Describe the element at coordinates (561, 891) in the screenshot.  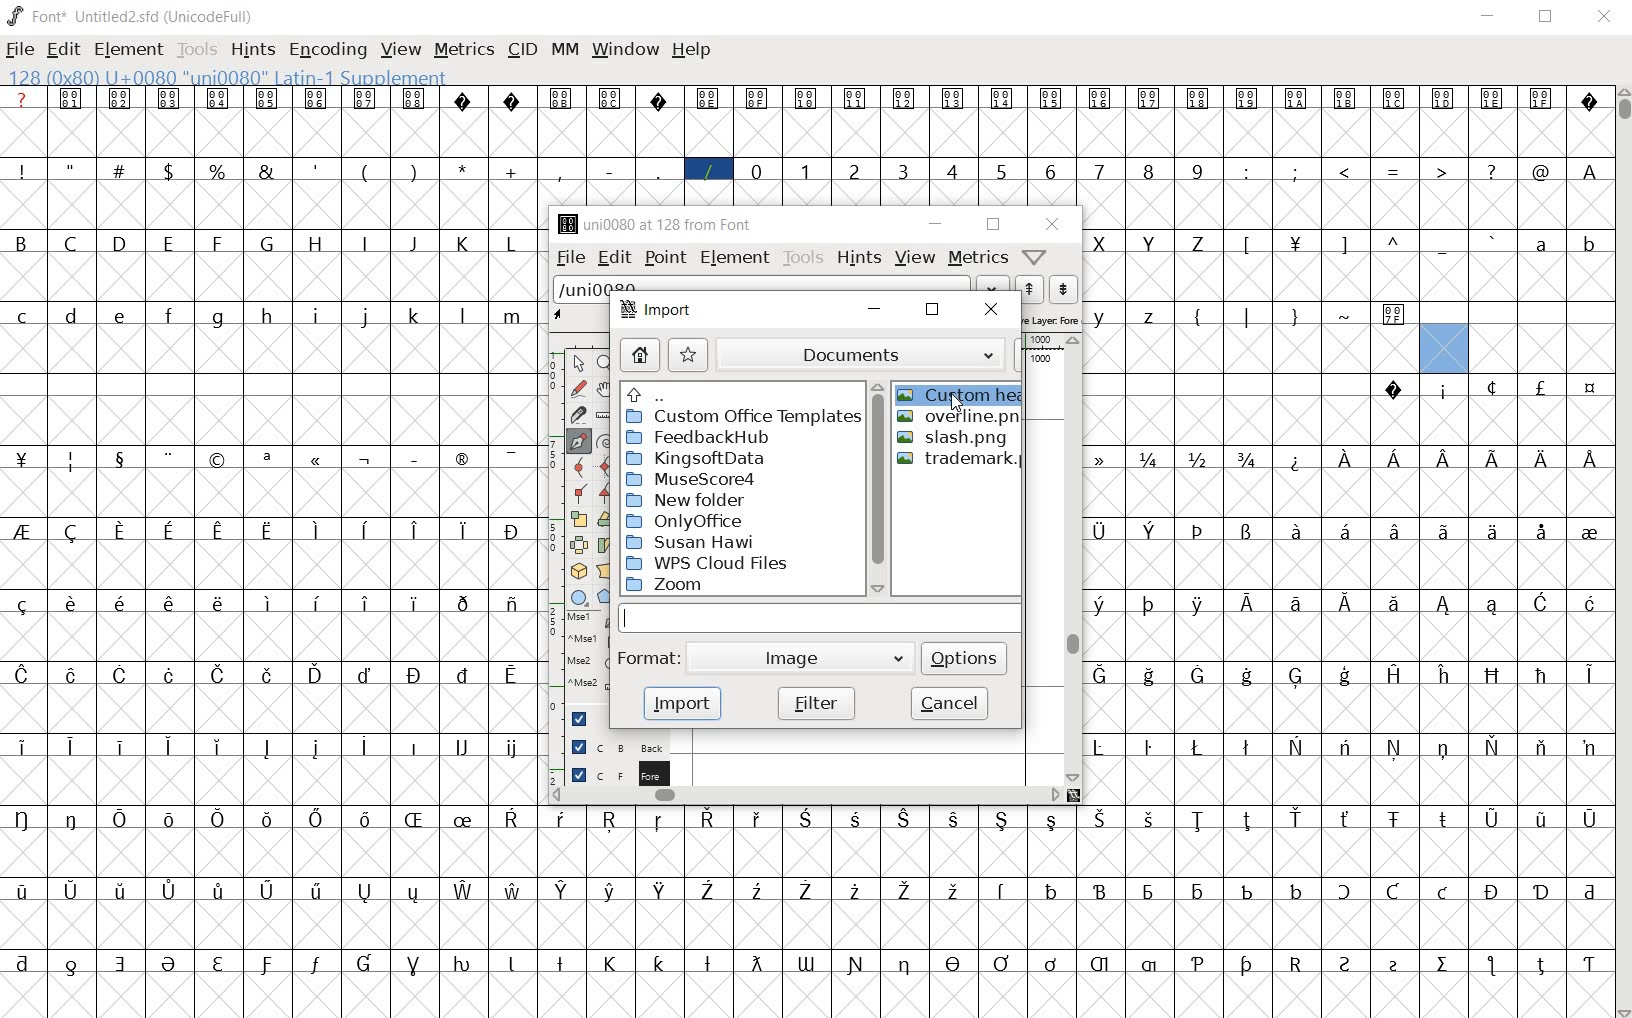
I see `glyph` at that location.